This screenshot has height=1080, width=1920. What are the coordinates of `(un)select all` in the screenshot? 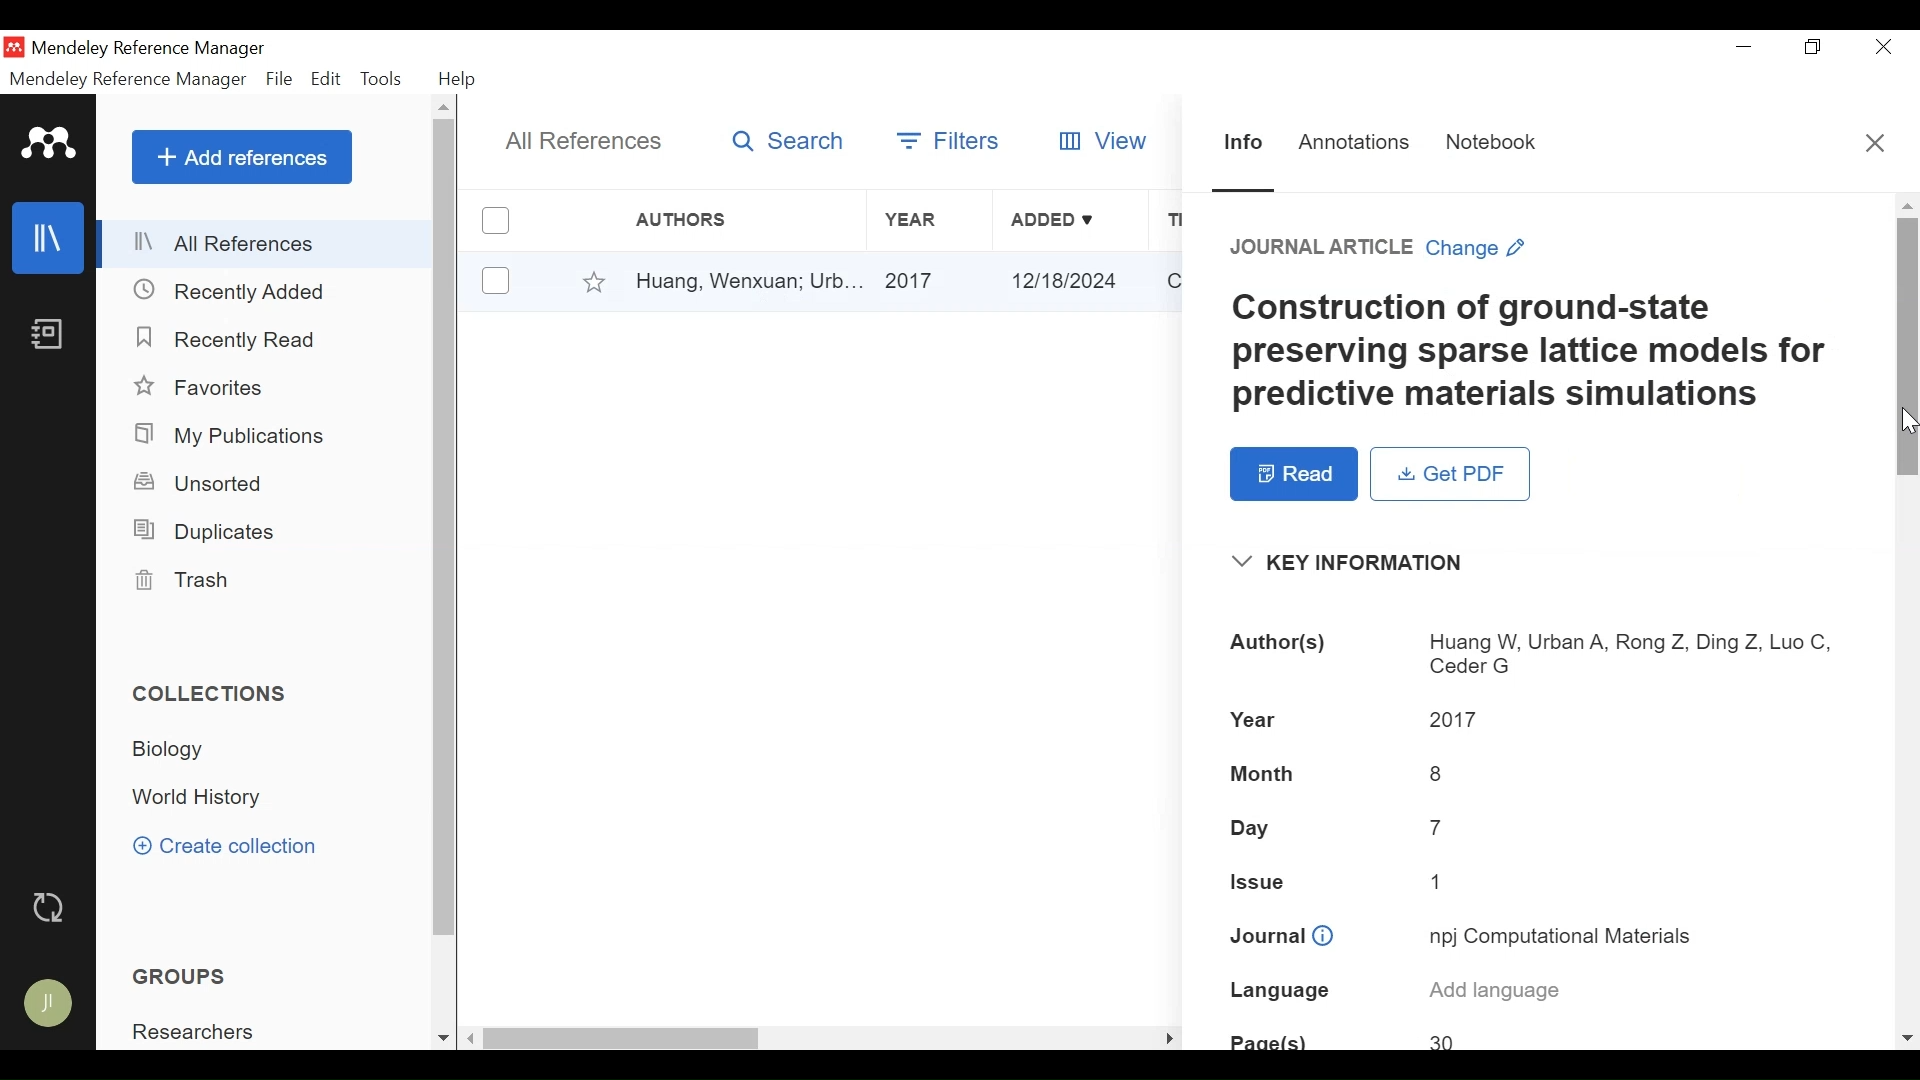 It's located at (494, 220).